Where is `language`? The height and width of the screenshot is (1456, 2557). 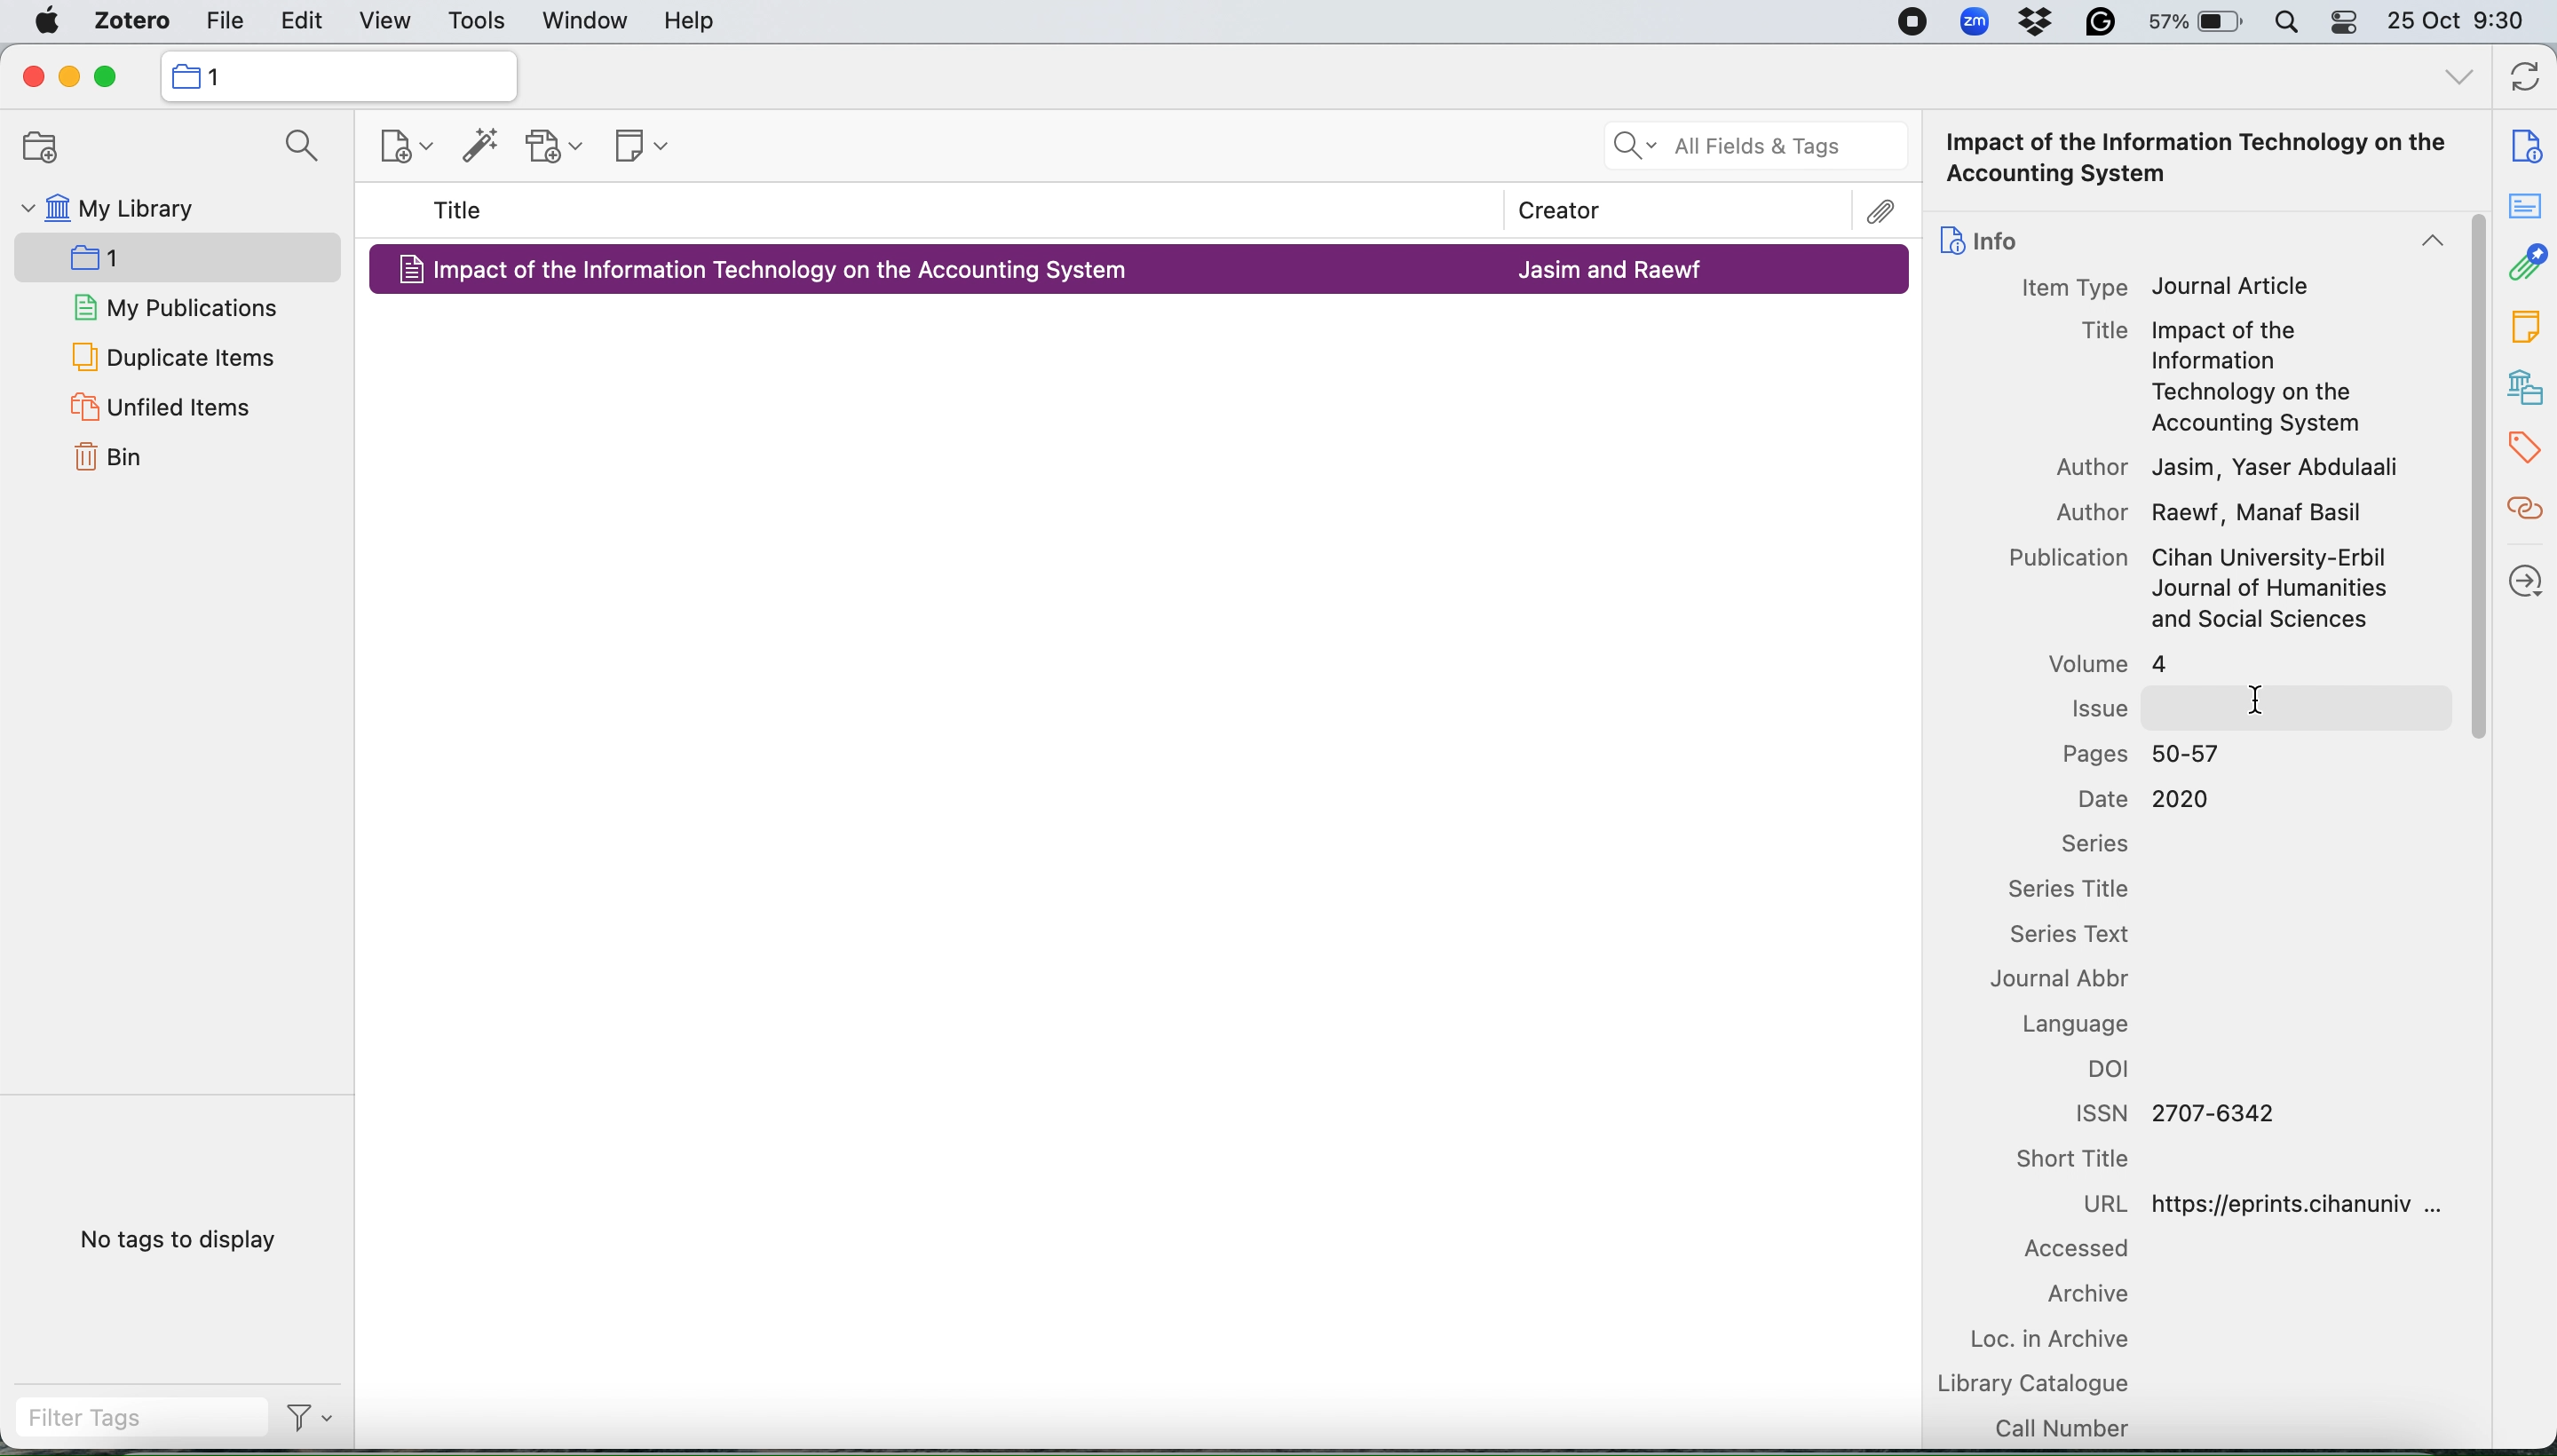 language is located at coordinates (2088, 1024).